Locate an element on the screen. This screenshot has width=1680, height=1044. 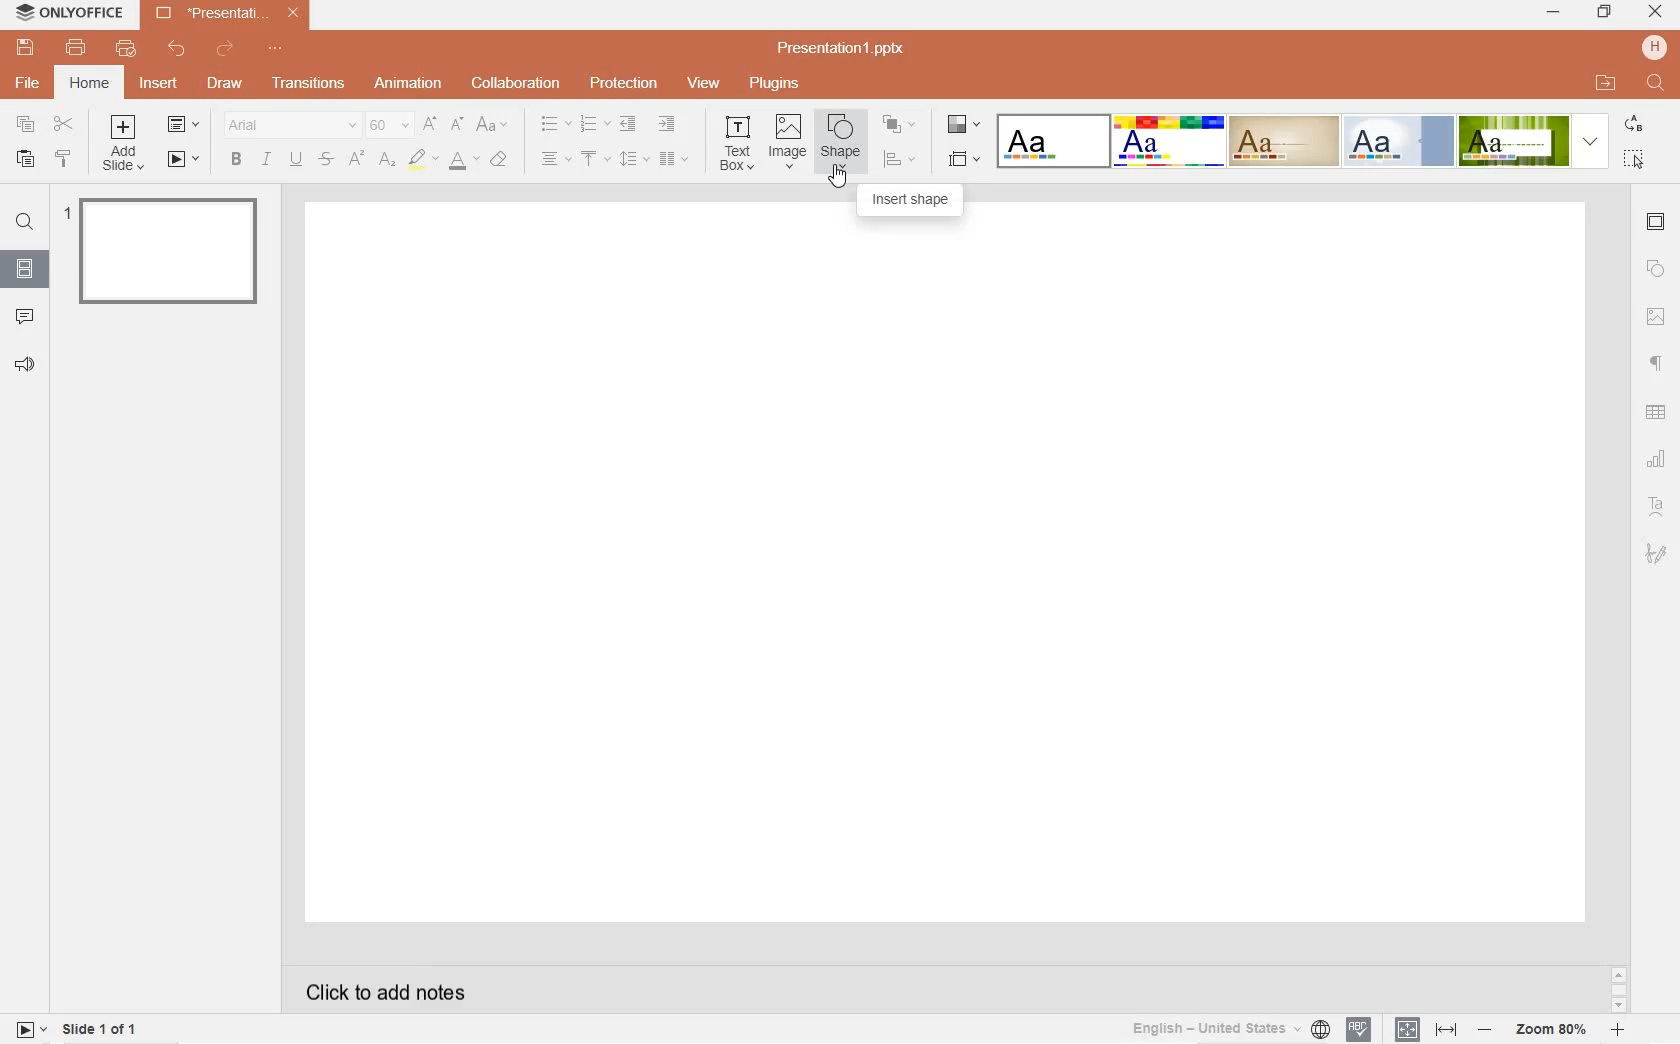
decrease indent is located at coordinates (626, 125).